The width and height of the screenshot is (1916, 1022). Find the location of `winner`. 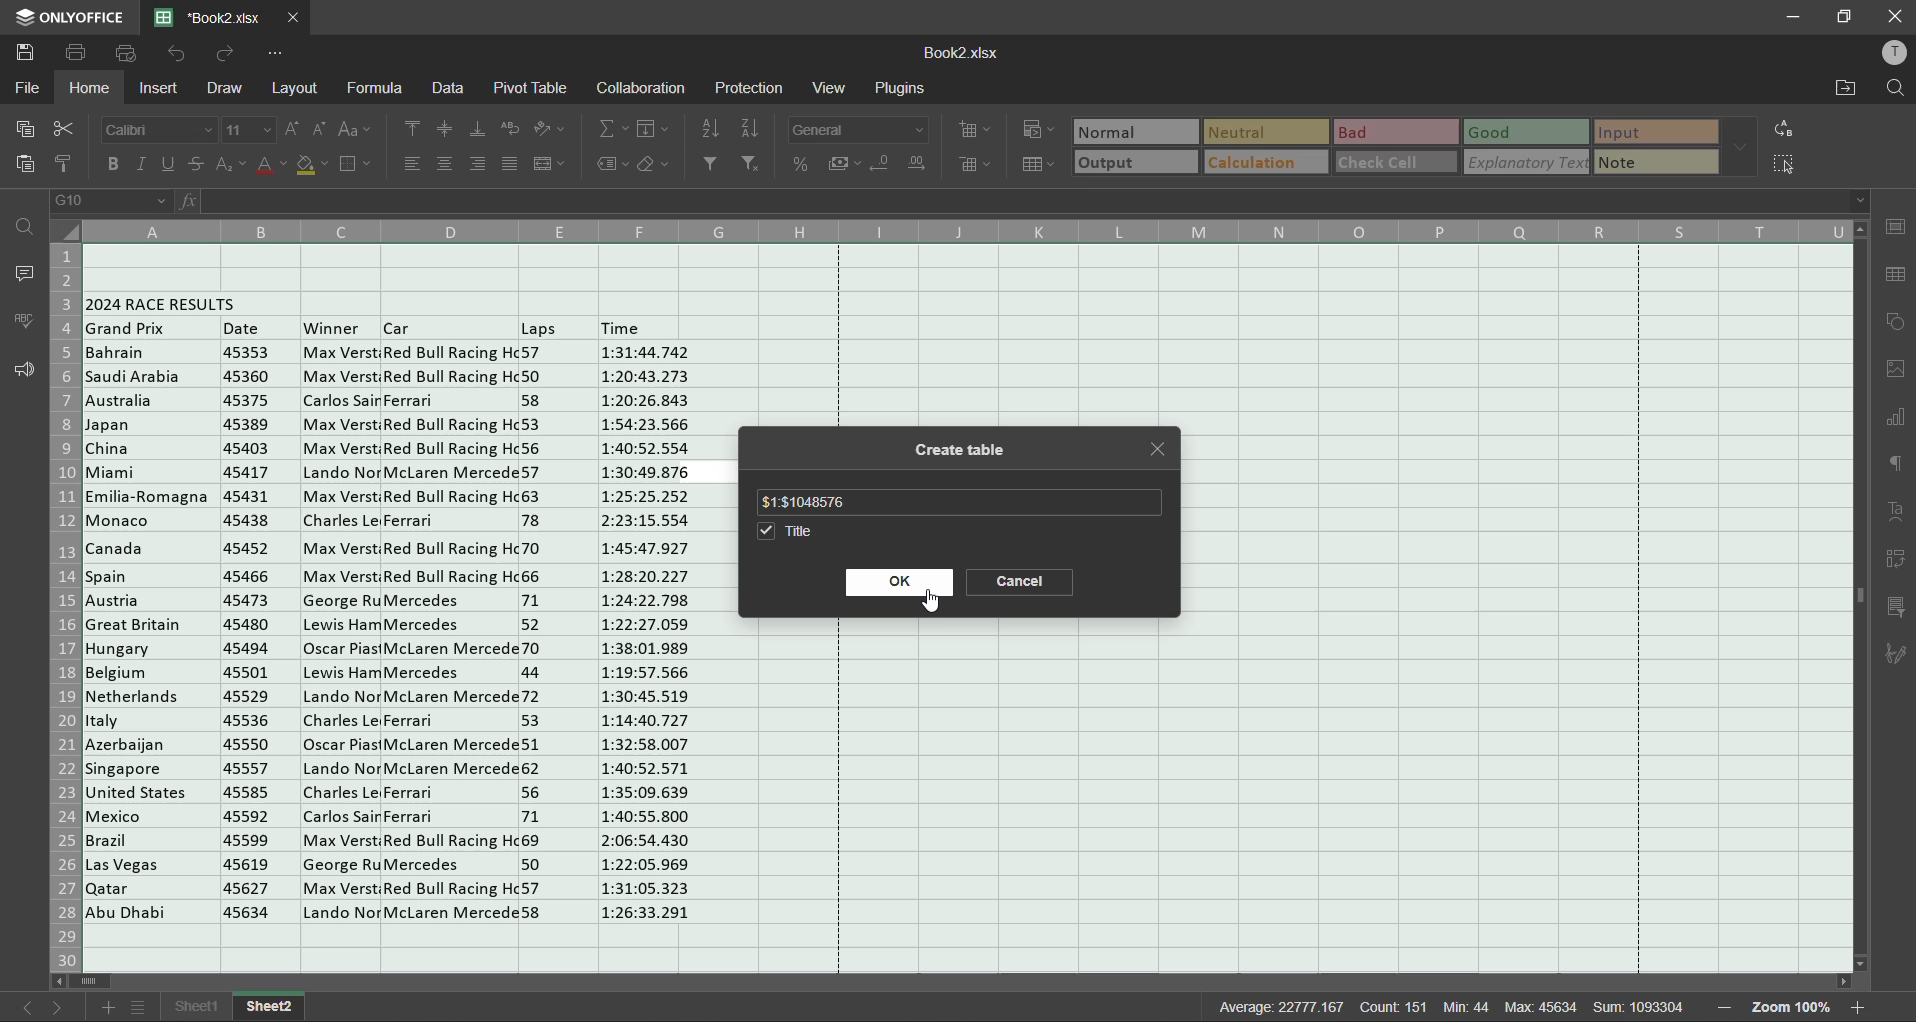

winner is located at coordinates (342, 632).